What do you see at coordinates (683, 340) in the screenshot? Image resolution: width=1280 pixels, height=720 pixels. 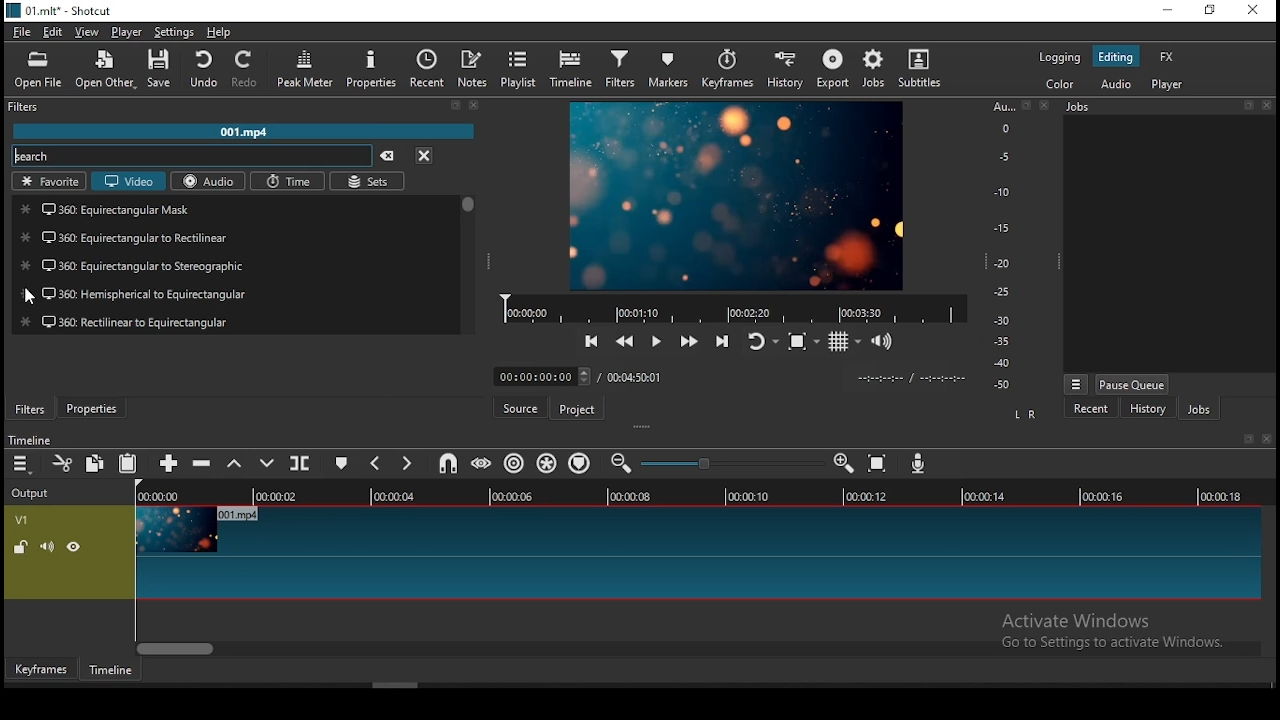 I see `play quickly forwards` at bounding box center [683, 340].